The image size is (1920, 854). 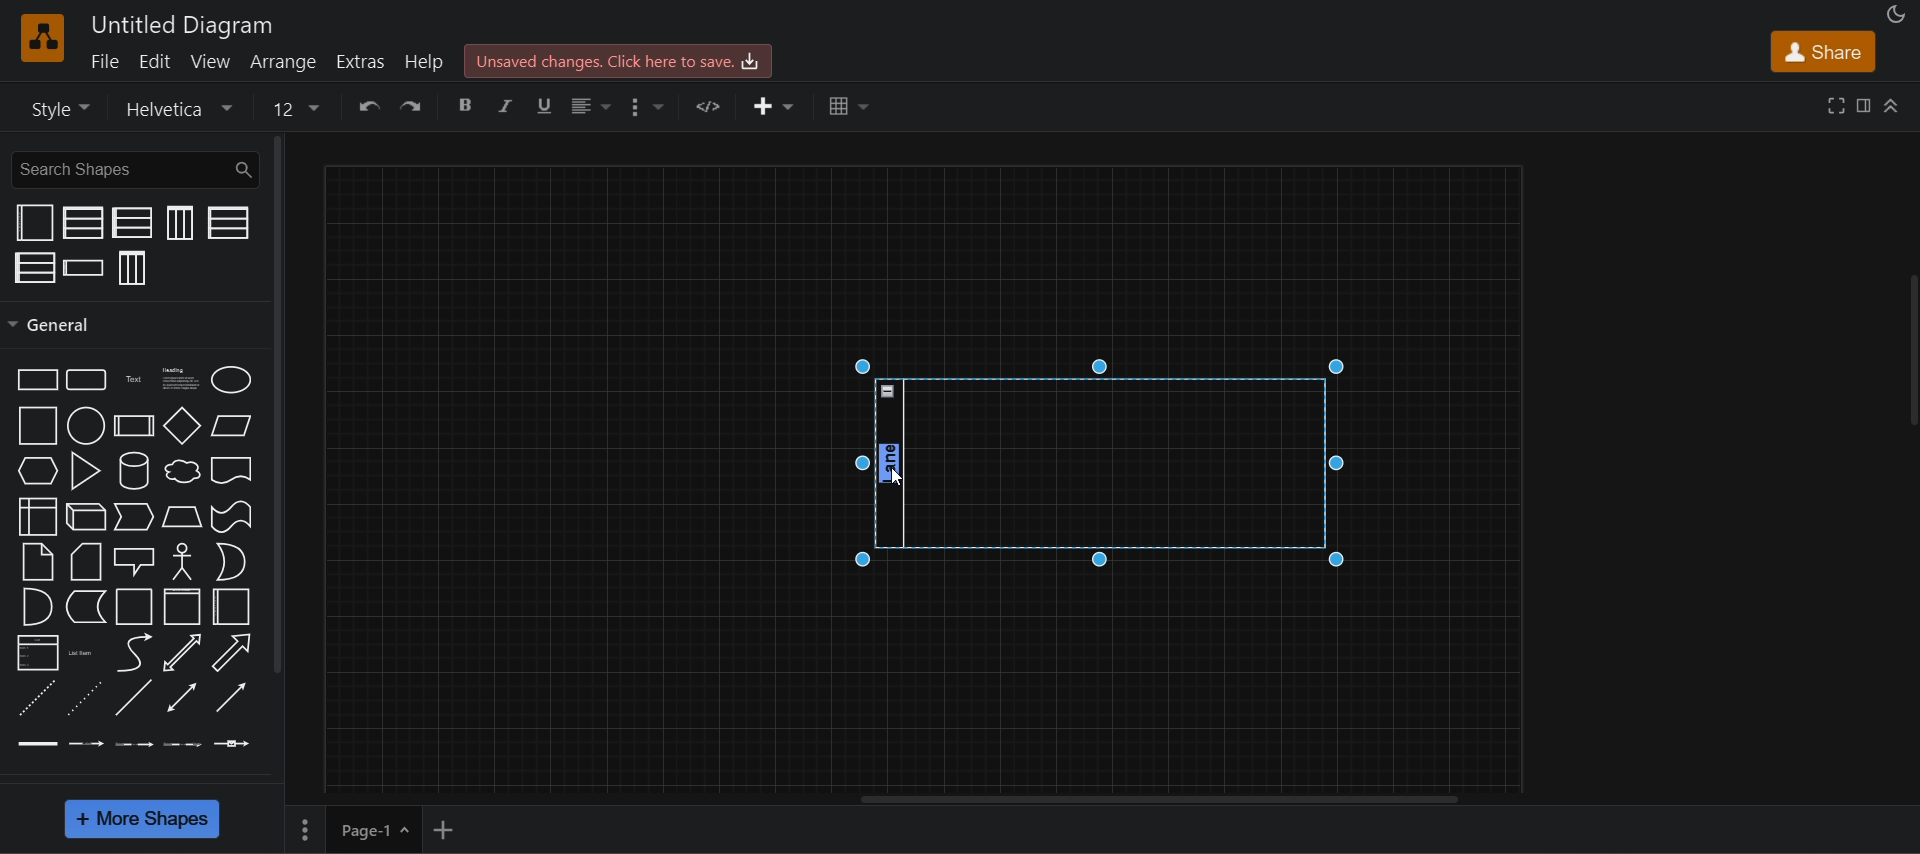 What do you see at coordinates (83, 223) in the screenshot?
I see `vertical pool 2` at bounding box center [83, 223].